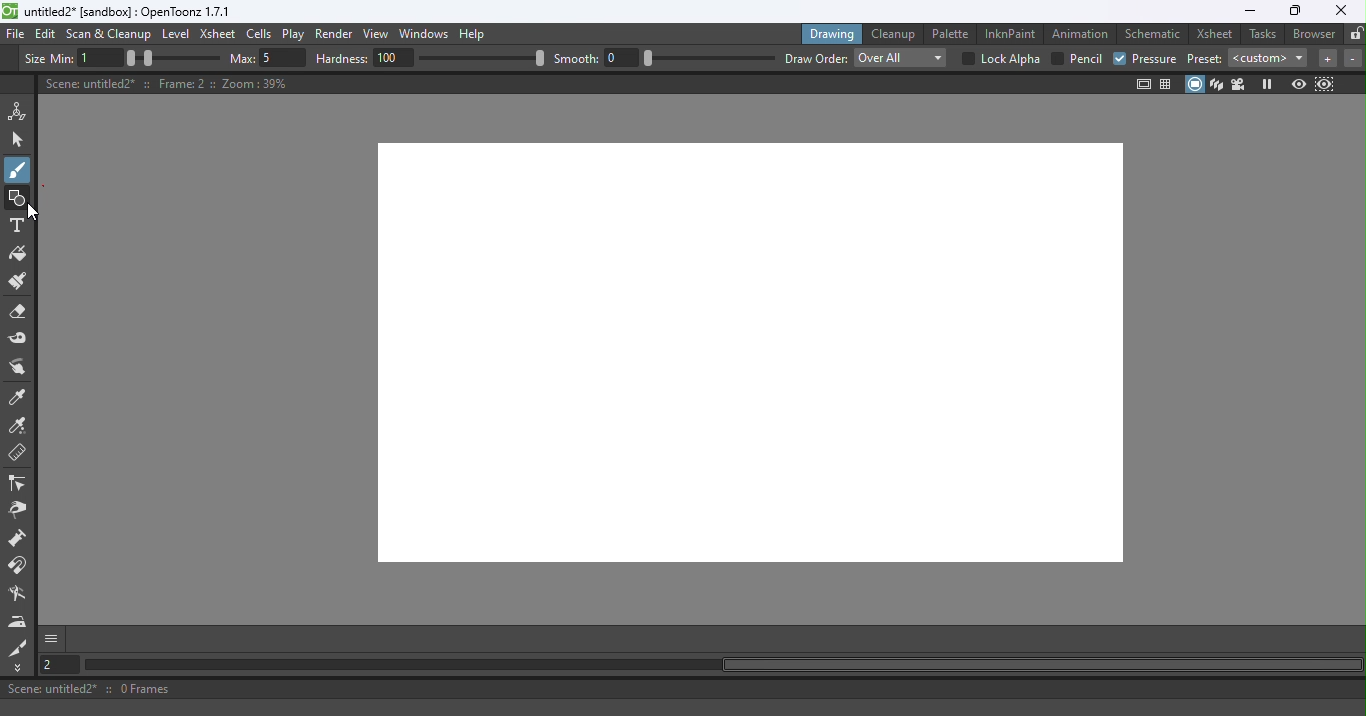  What do you see at coordinates (101, 59) in the screenshot?
I see `1` at bounding box center [101, 59].